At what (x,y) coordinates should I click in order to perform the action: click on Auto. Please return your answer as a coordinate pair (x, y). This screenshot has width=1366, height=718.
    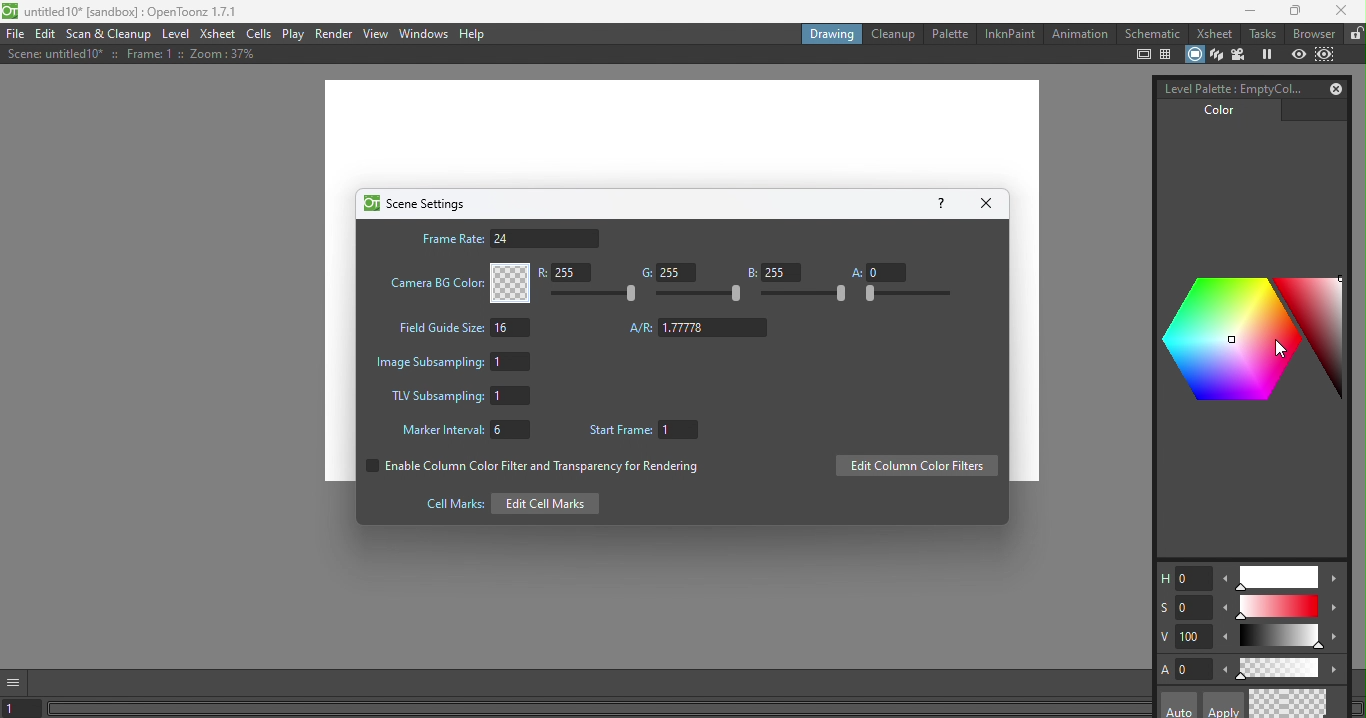
    Looking at the image, I should click on (1179, 705).